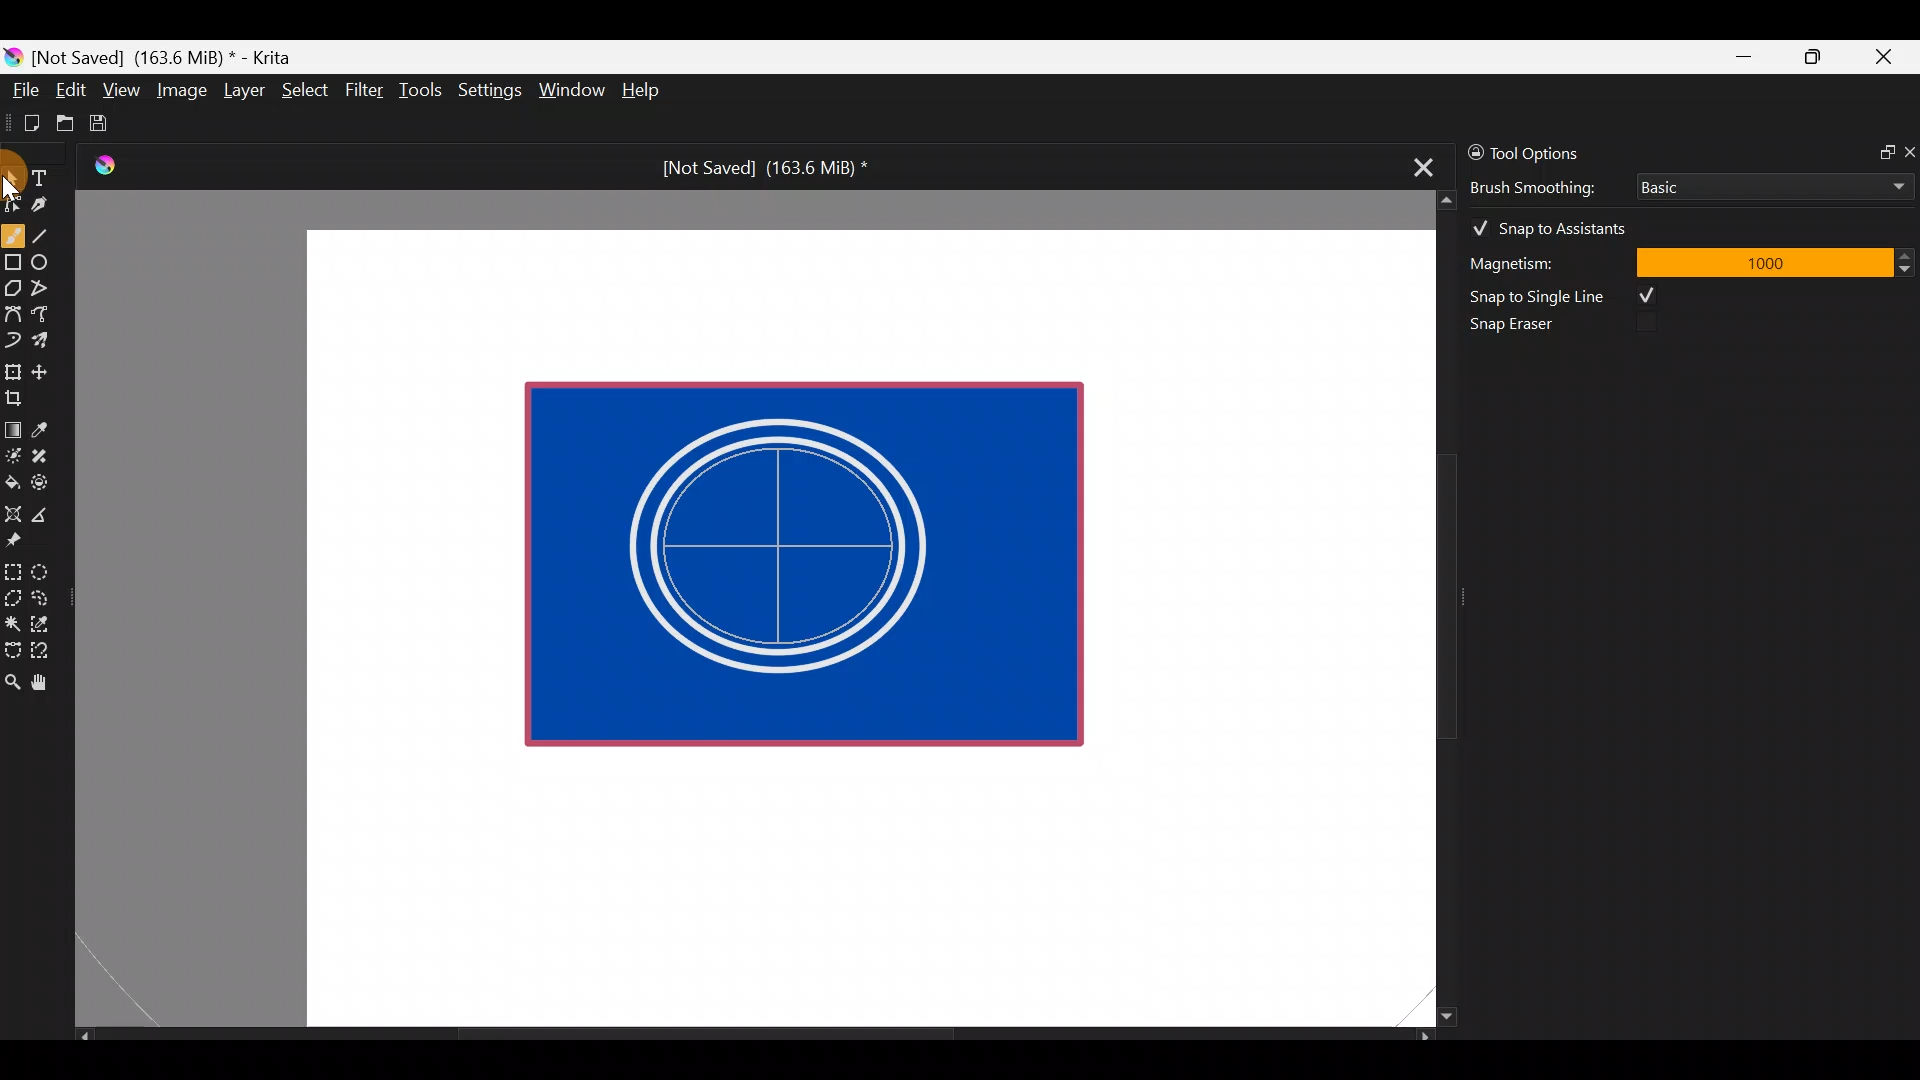 Image resolution: width=1920 pixels, height=1080 pixels. I want to click on Select shapes tool, so click(12, 180).